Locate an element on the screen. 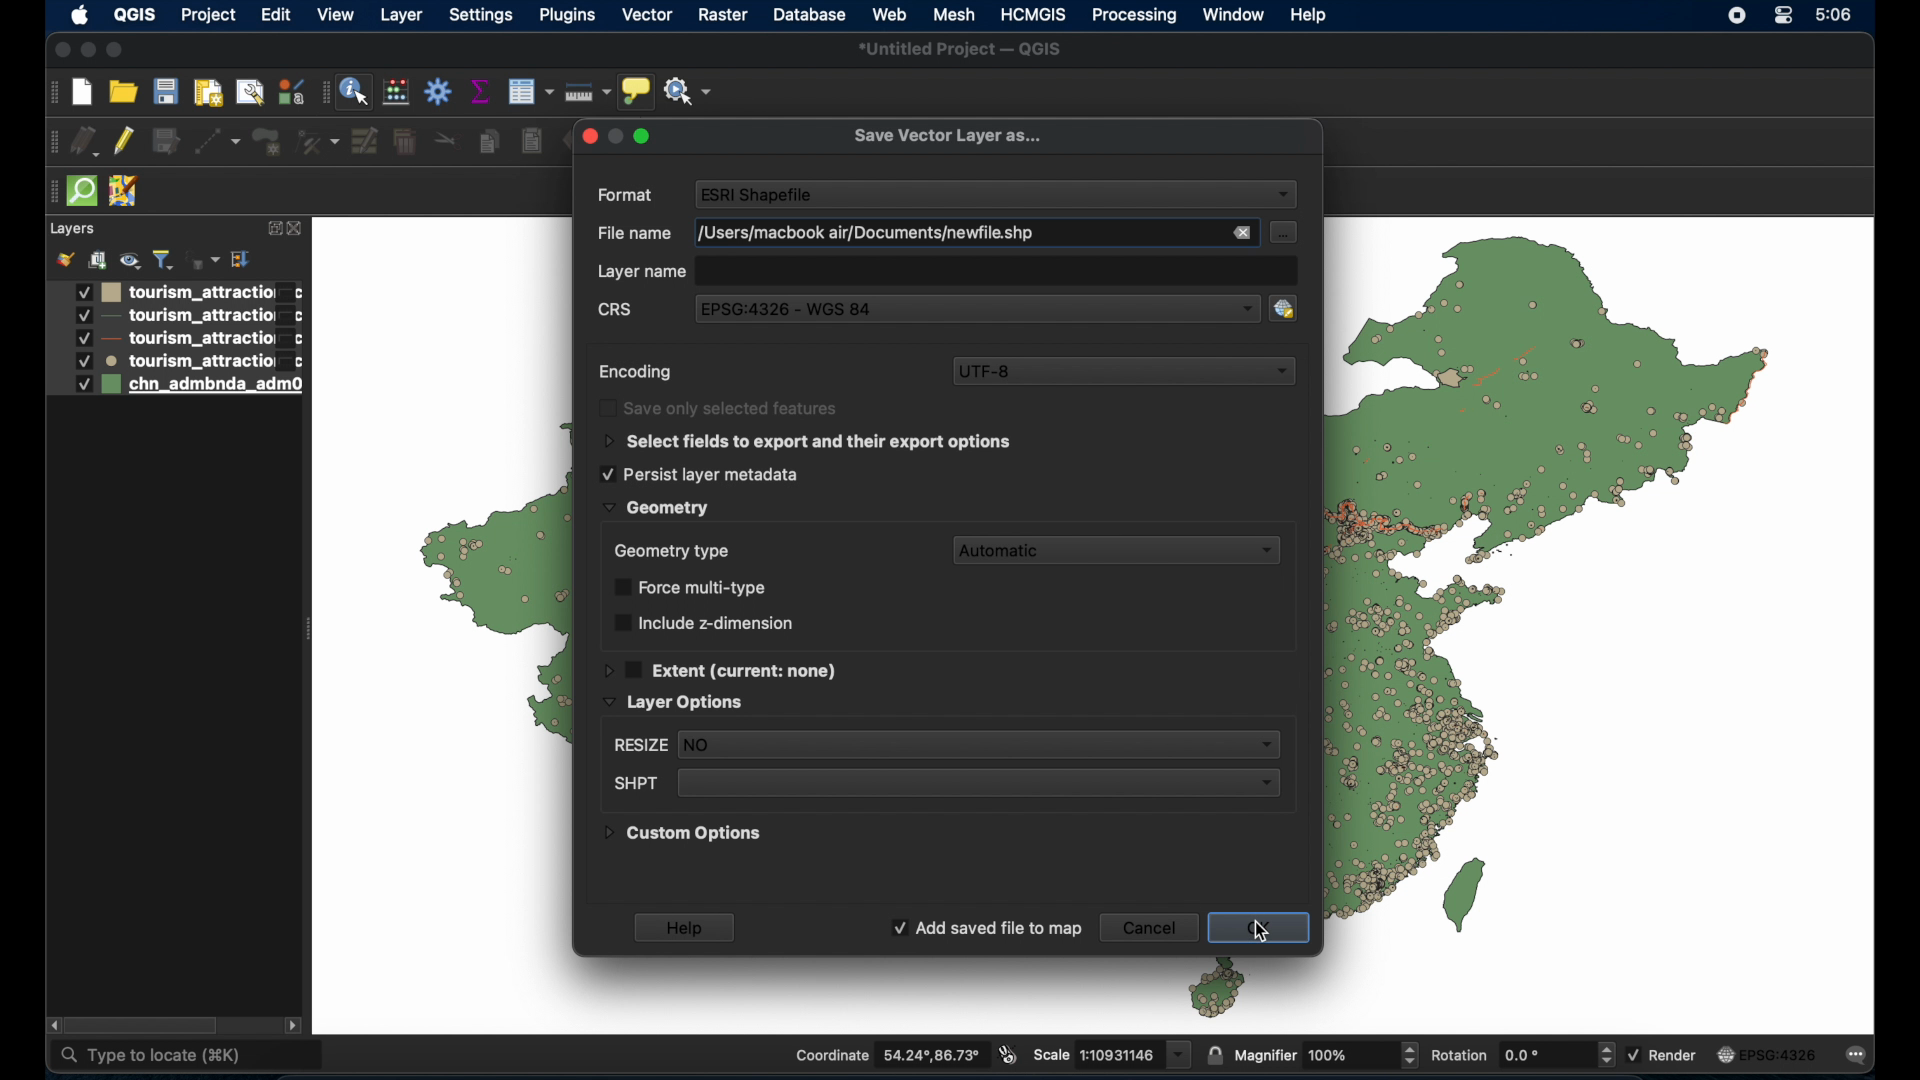 This screenshot has height=1080, width=1920. force multi-type is located at coordinates (695, 587).